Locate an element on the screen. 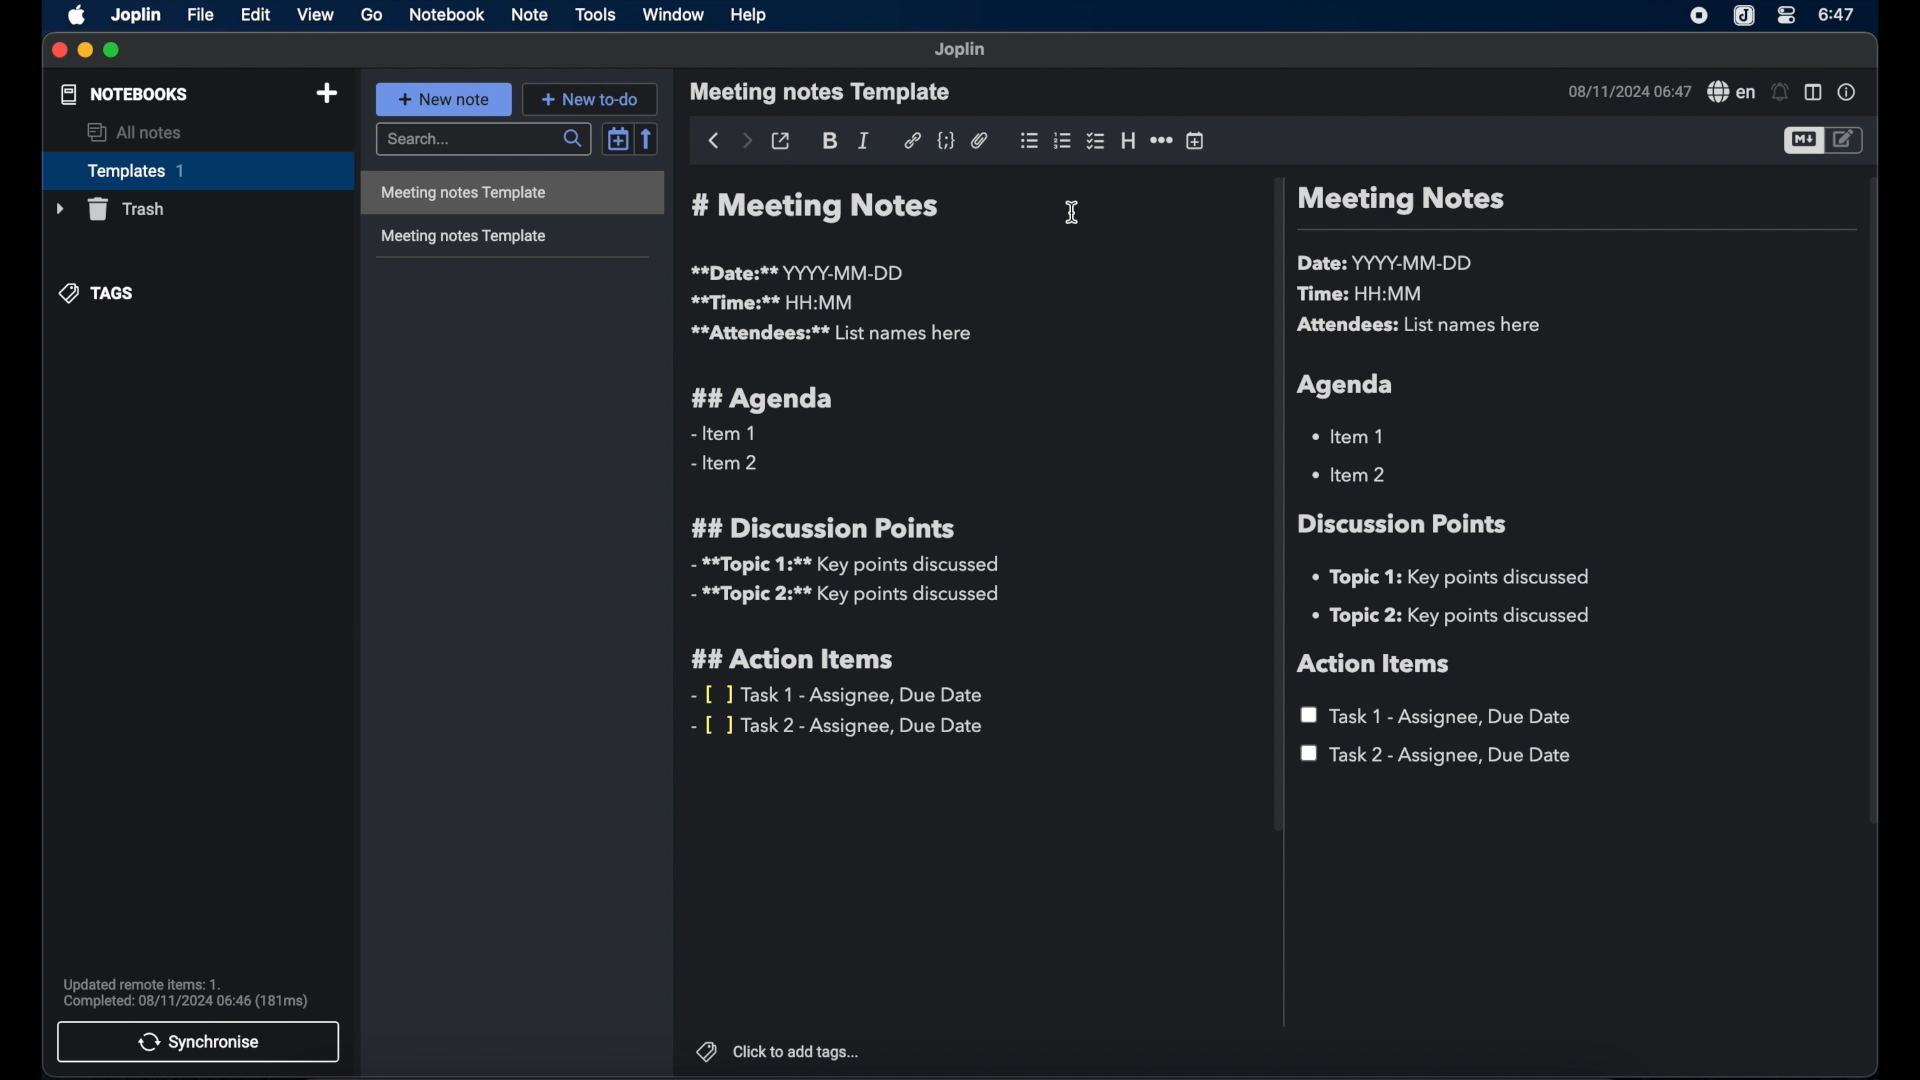  maximize is located at coordinates (114, 50).